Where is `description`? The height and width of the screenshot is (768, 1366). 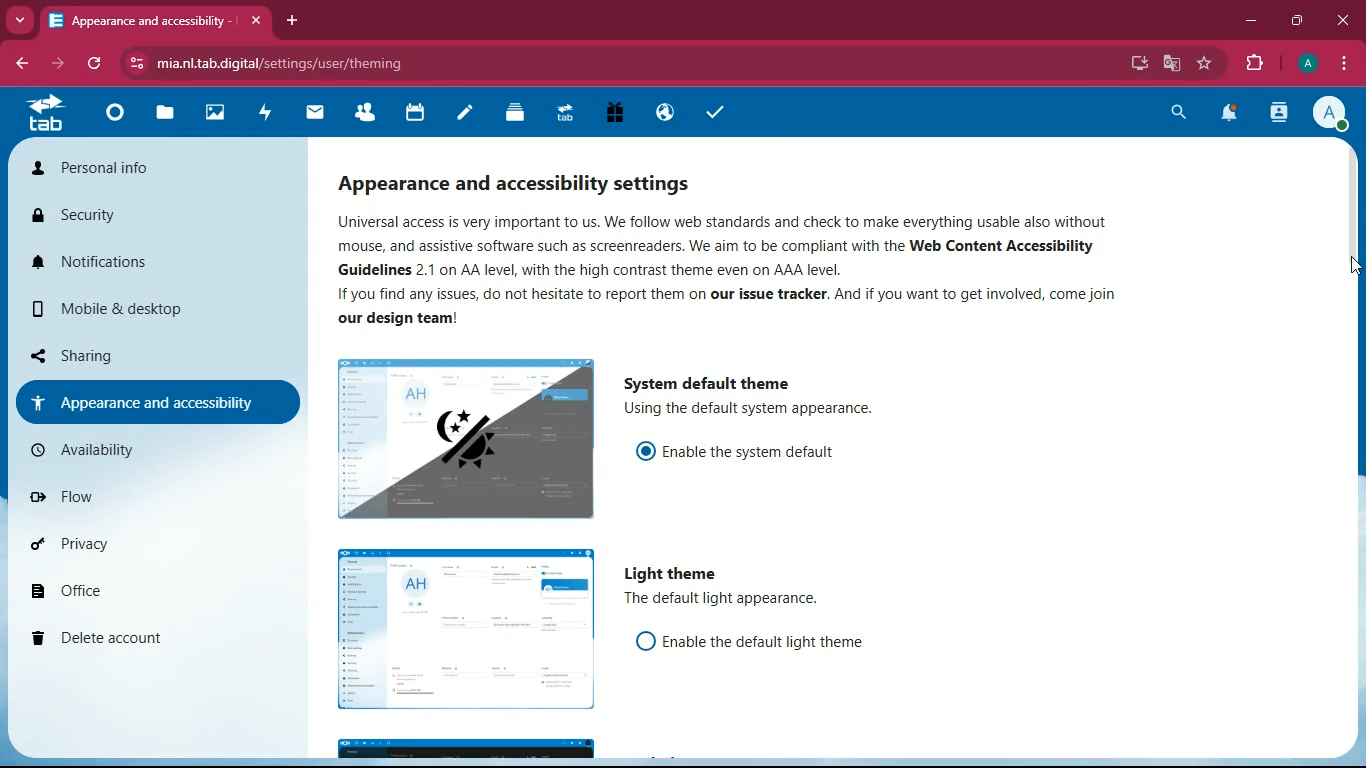
description is located at coordinates (774, 410).